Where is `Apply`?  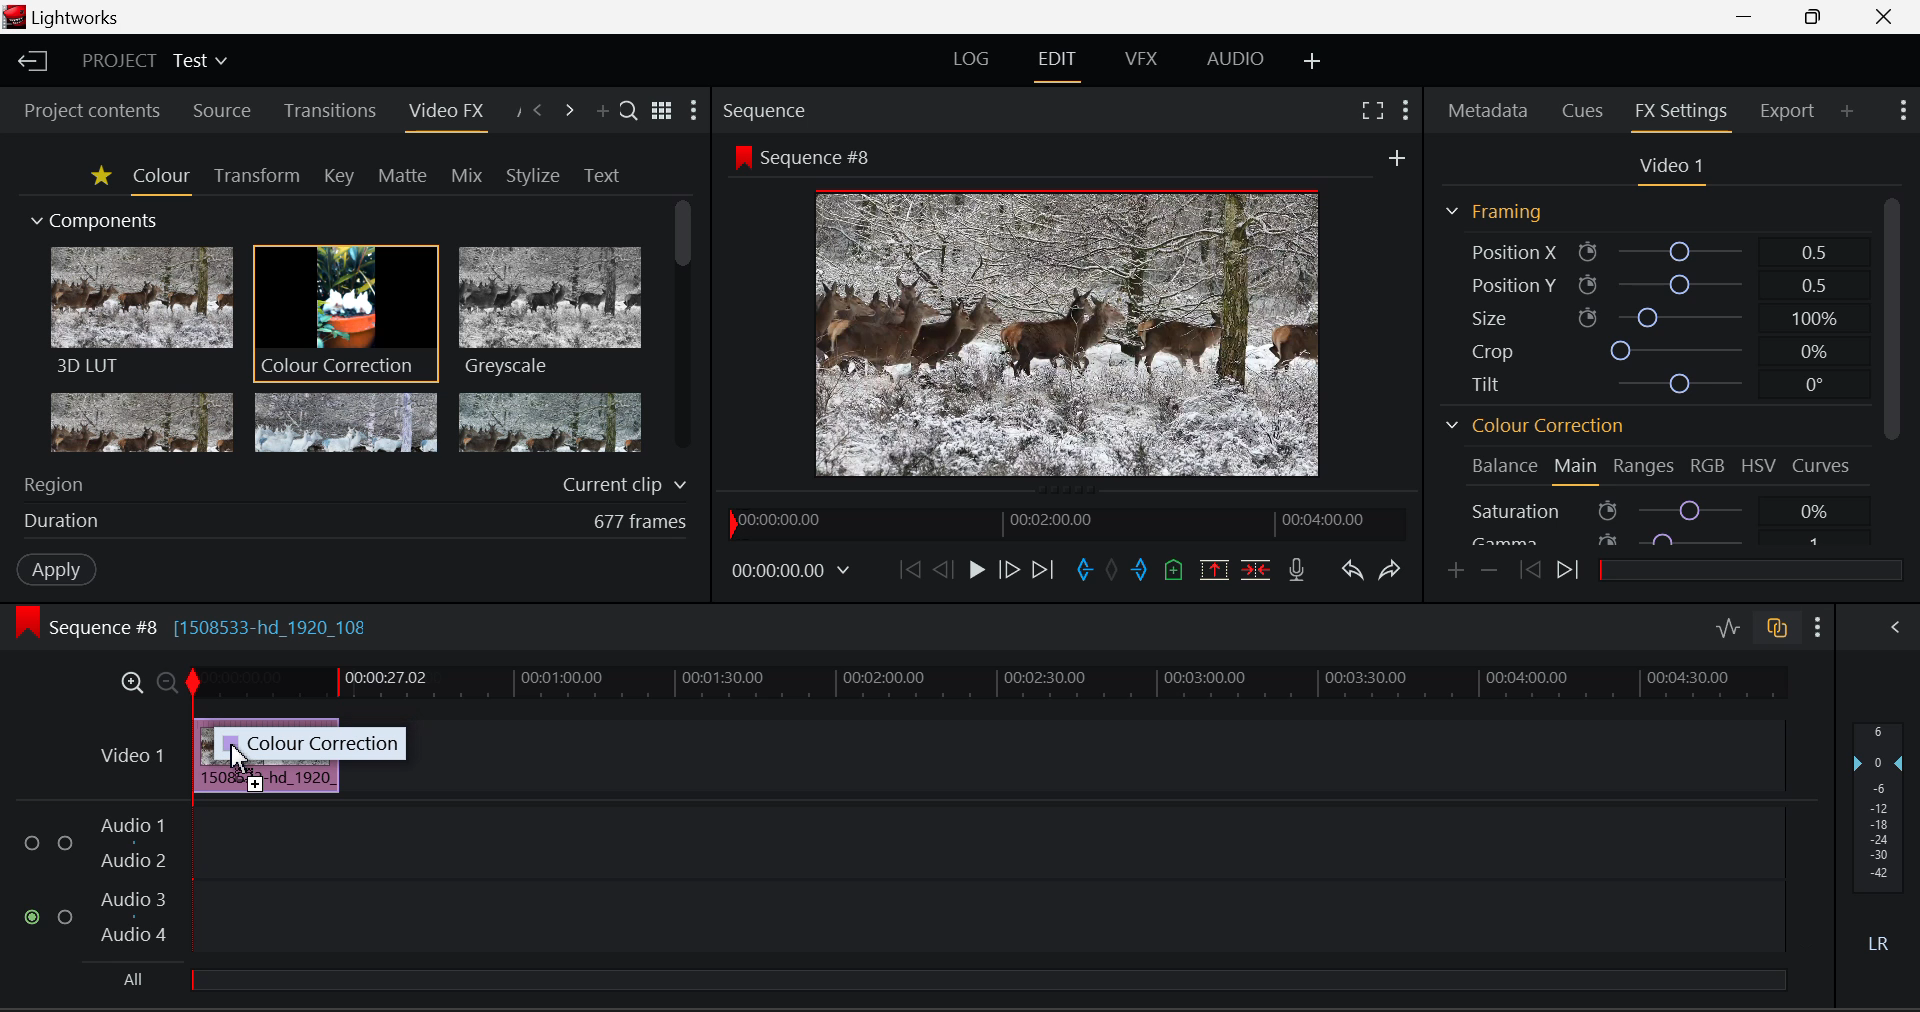
Apply is located at coordinates (59, 569).